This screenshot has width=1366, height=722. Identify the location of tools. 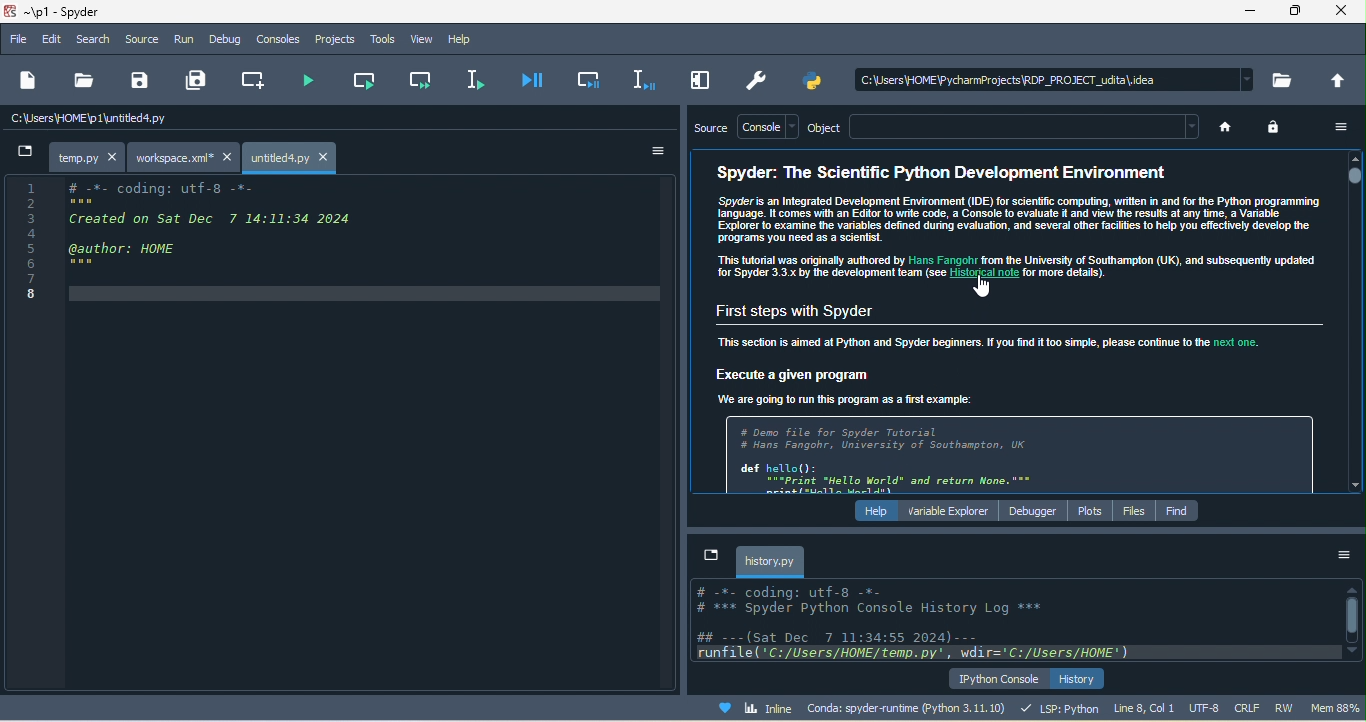
(380, 39).